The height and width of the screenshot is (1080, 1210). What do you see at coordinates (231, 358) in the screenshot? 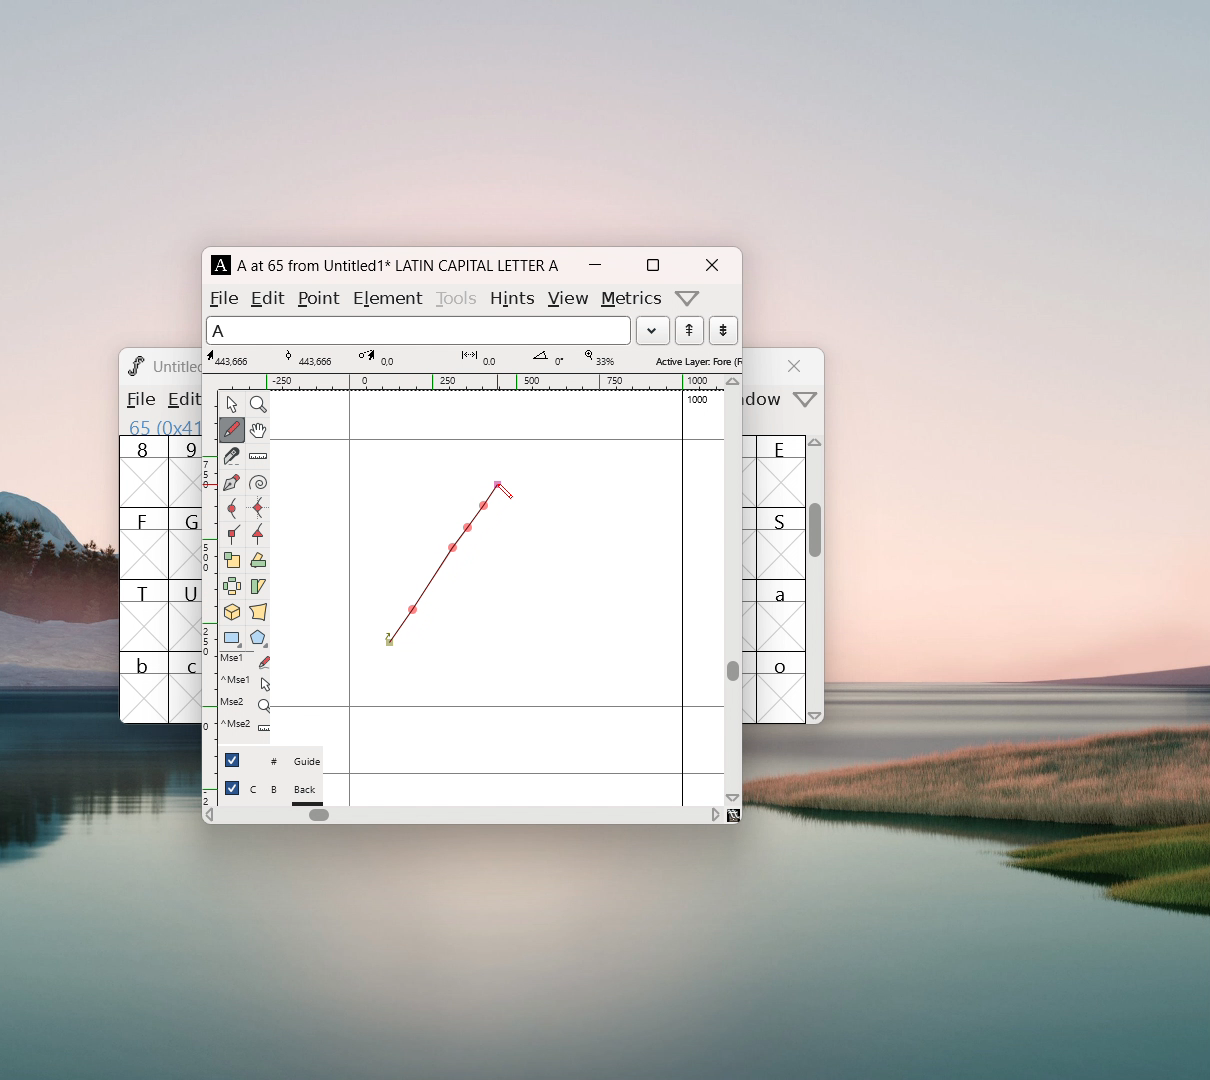
I see `cursor coordinates` at bounding box center [231, 358].